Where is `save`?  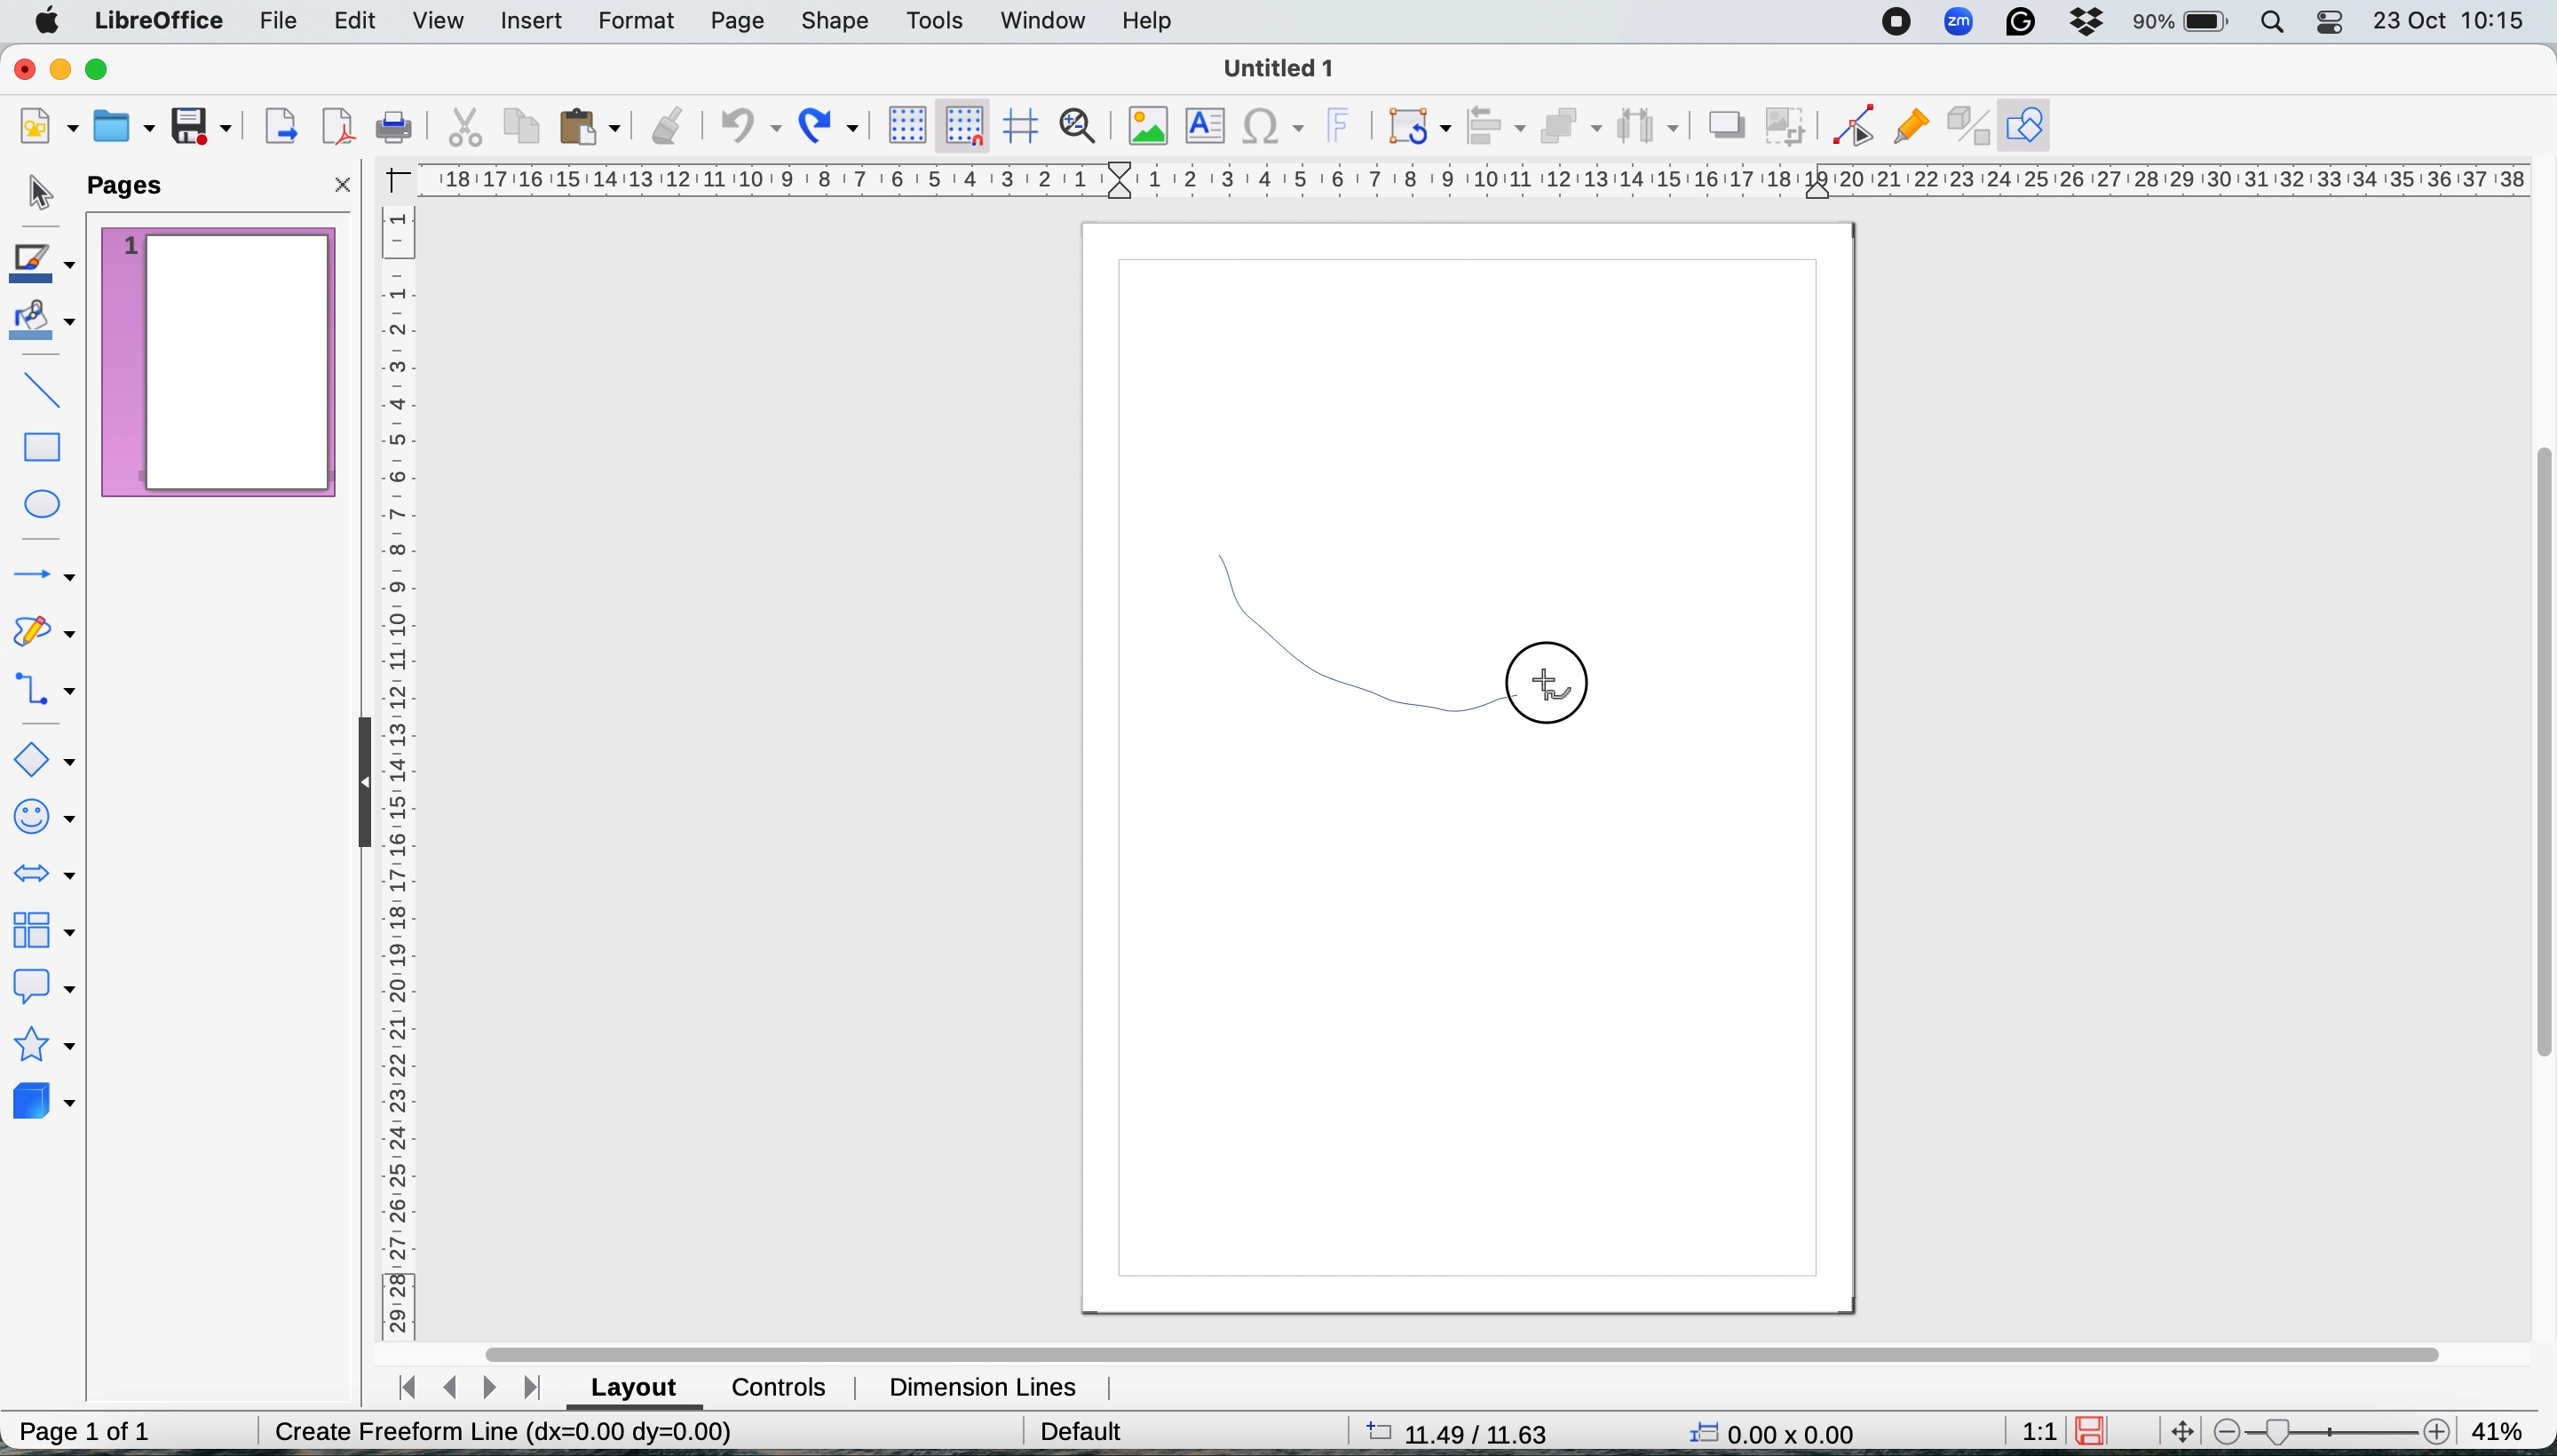
save is located at coordinates (2088, 1433).